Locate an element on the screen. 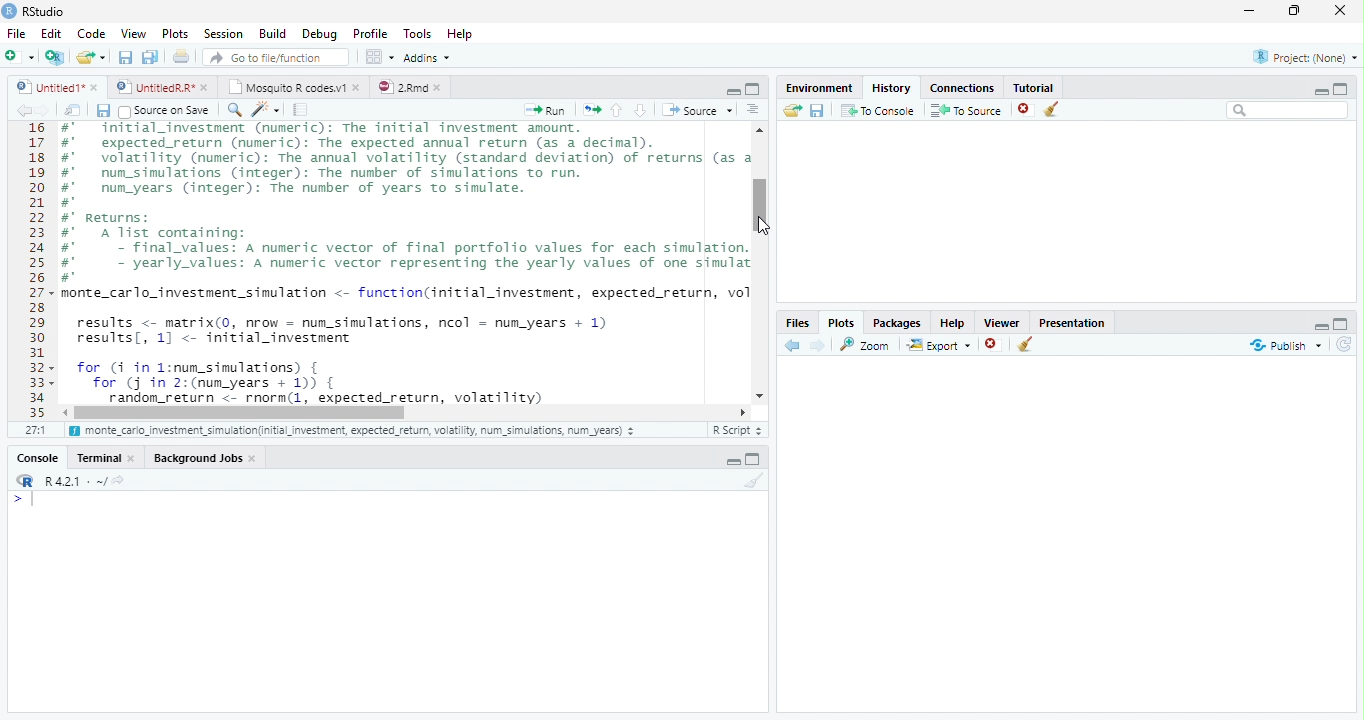  To Source is located at coordinates (966, 110).